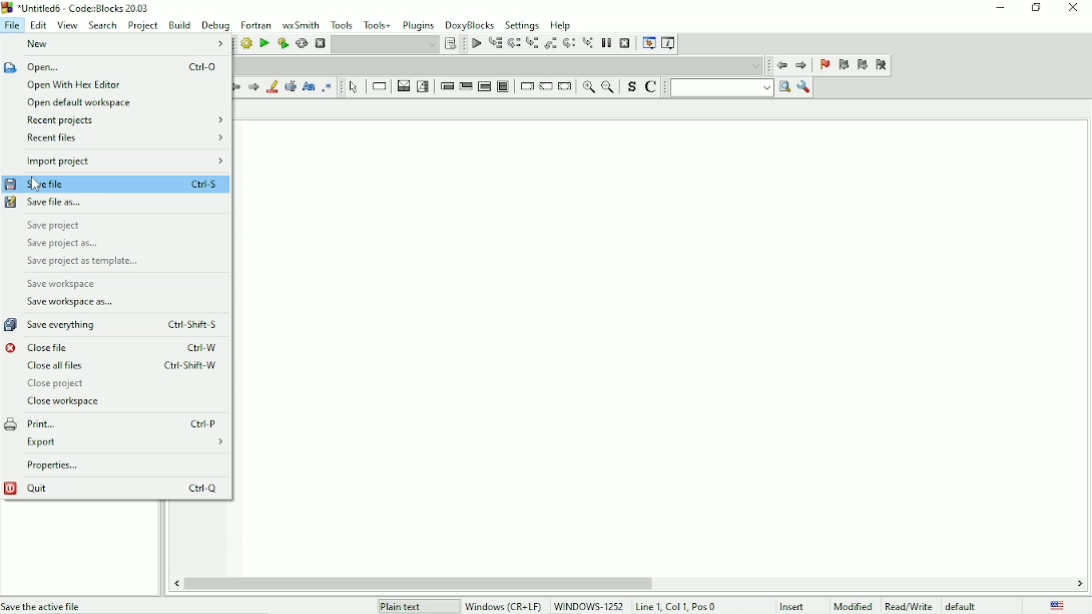  Describe the element at coordinates (624, 43) in the screenshot. I see `Stop debugger` at that location.